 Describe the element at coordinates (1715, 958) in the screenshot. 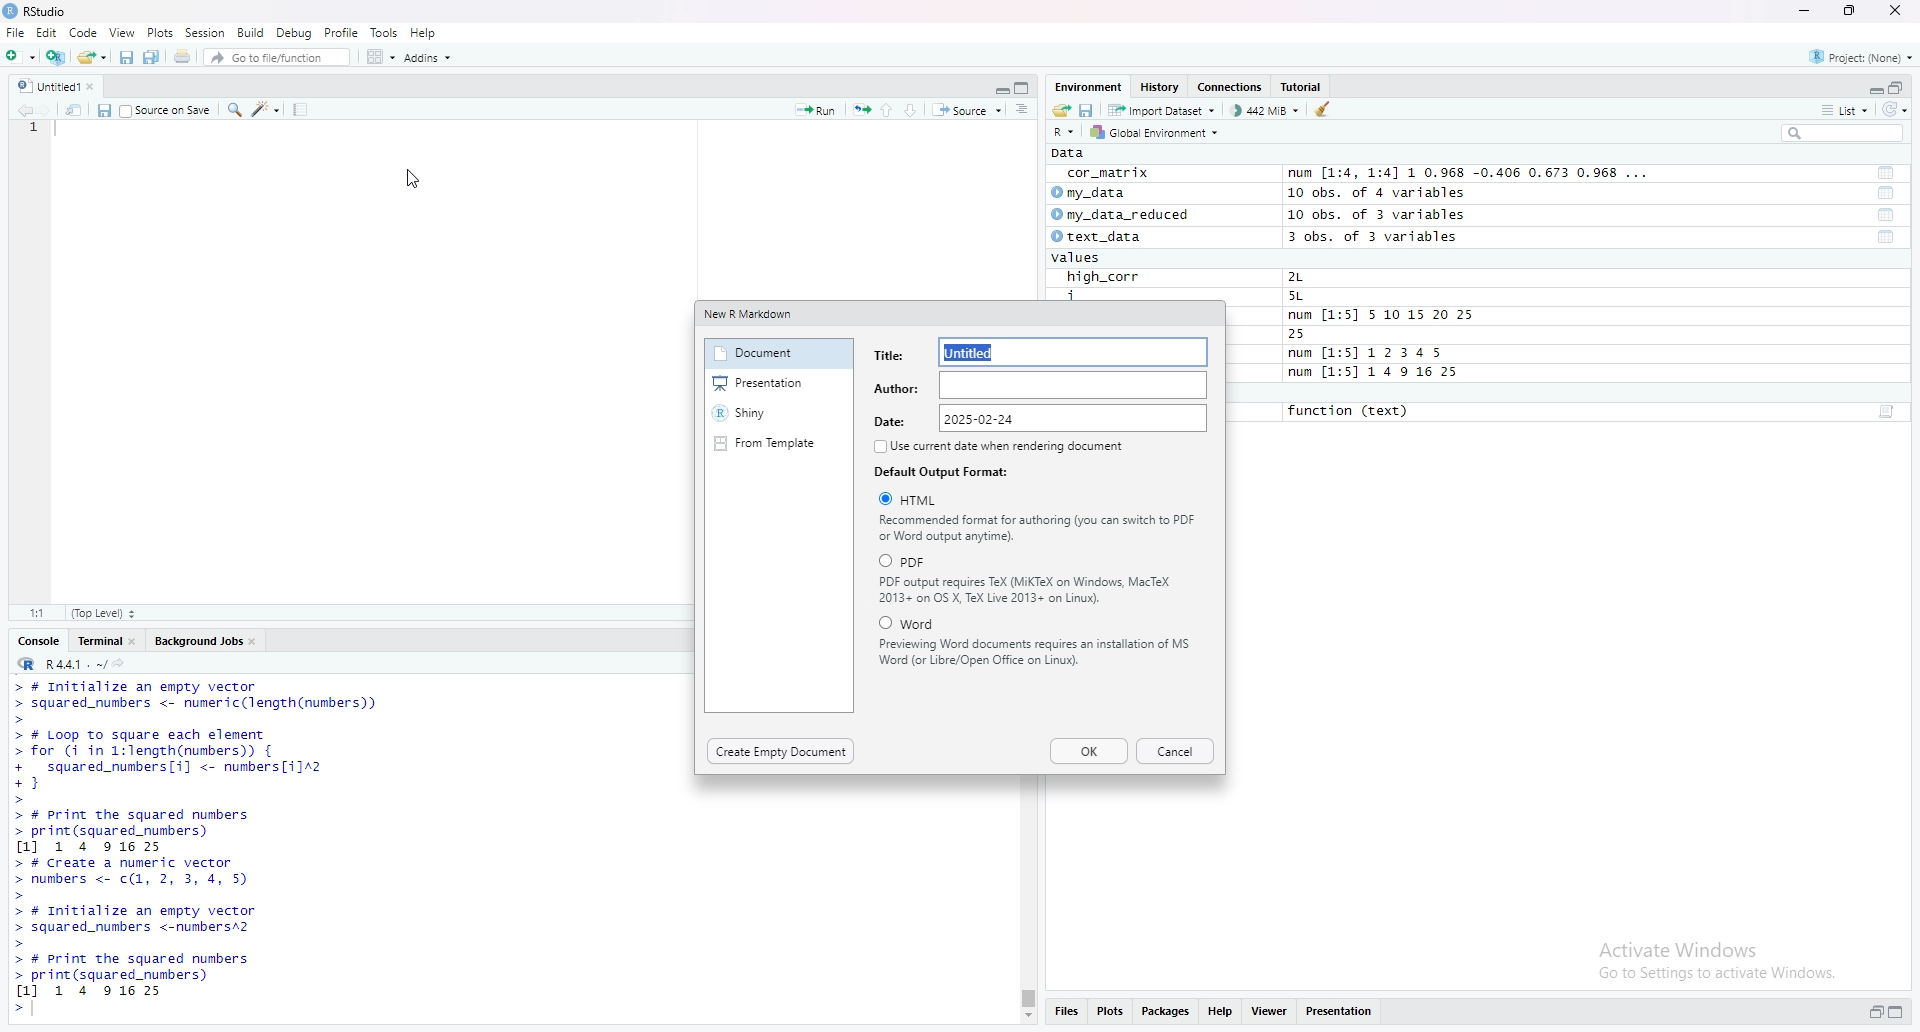

I see `Activate Windows
Go to Settings to activate Windows.` at that location.